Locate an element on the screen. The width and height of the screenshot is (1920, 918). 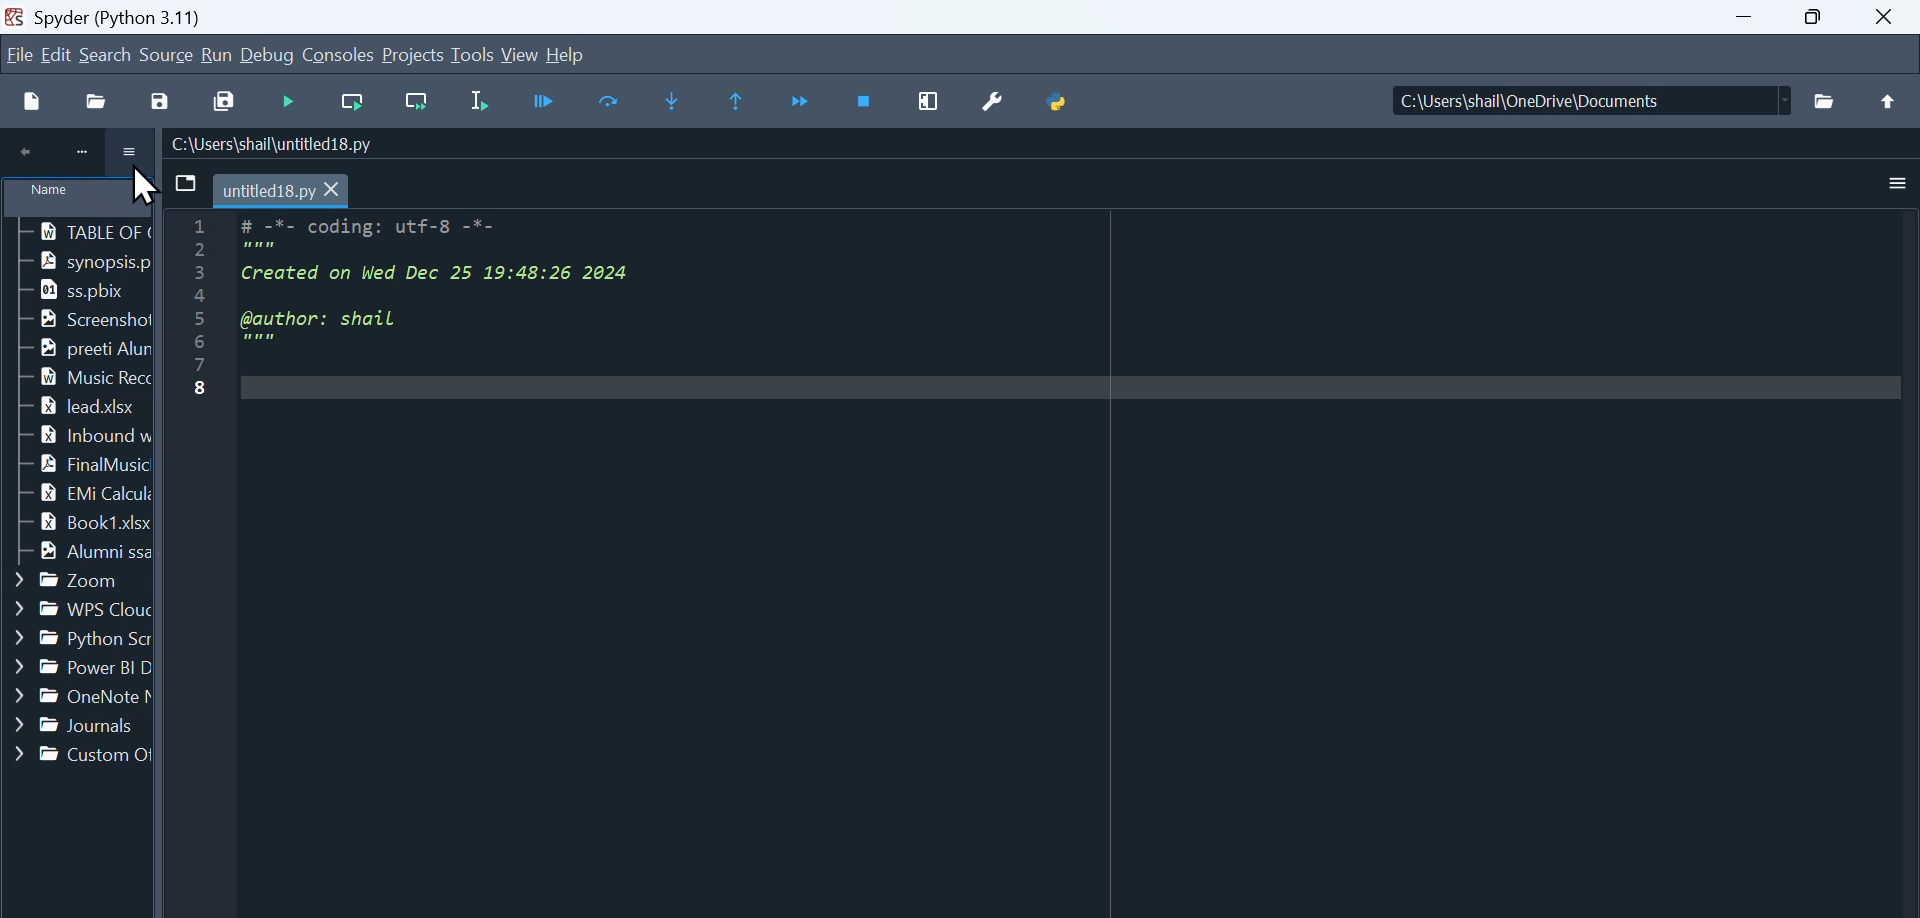
Python Sci.. is located at coordinates (76, 635).